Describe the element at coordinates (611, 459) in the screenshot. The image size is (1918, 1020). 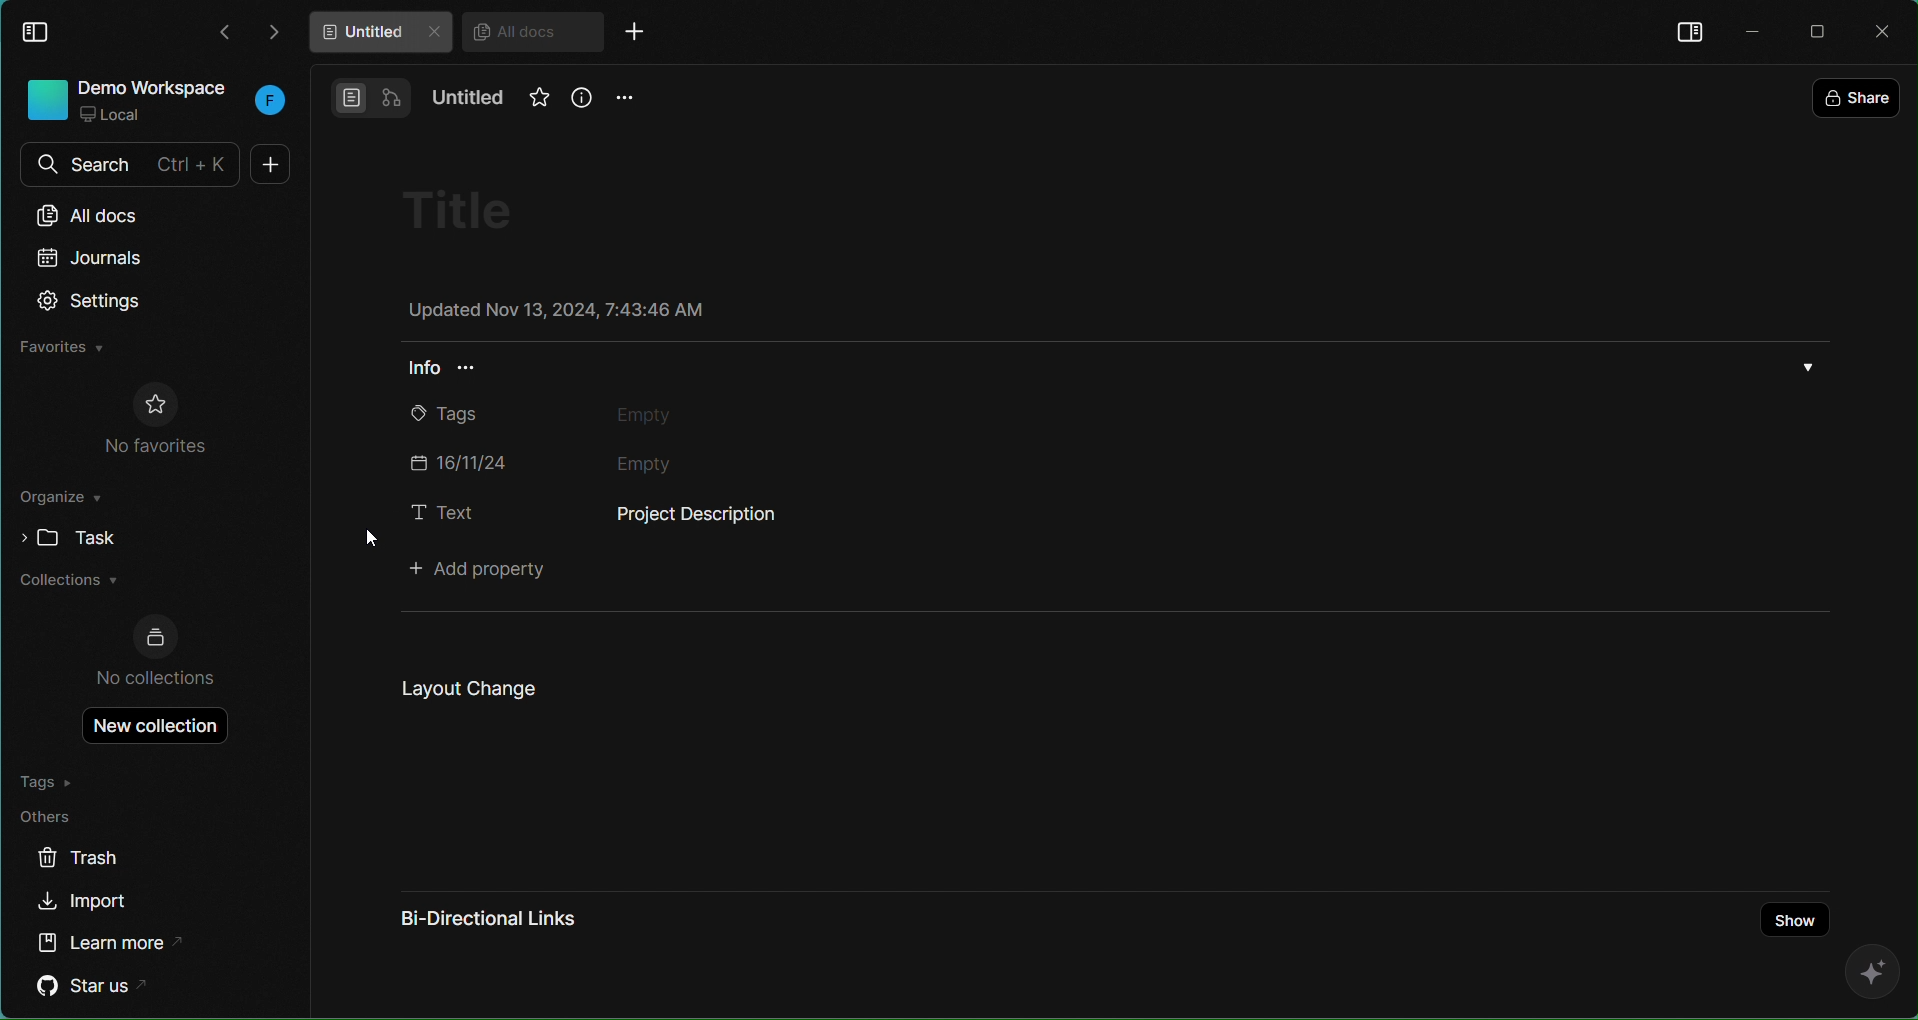
I see `Date` at that location.